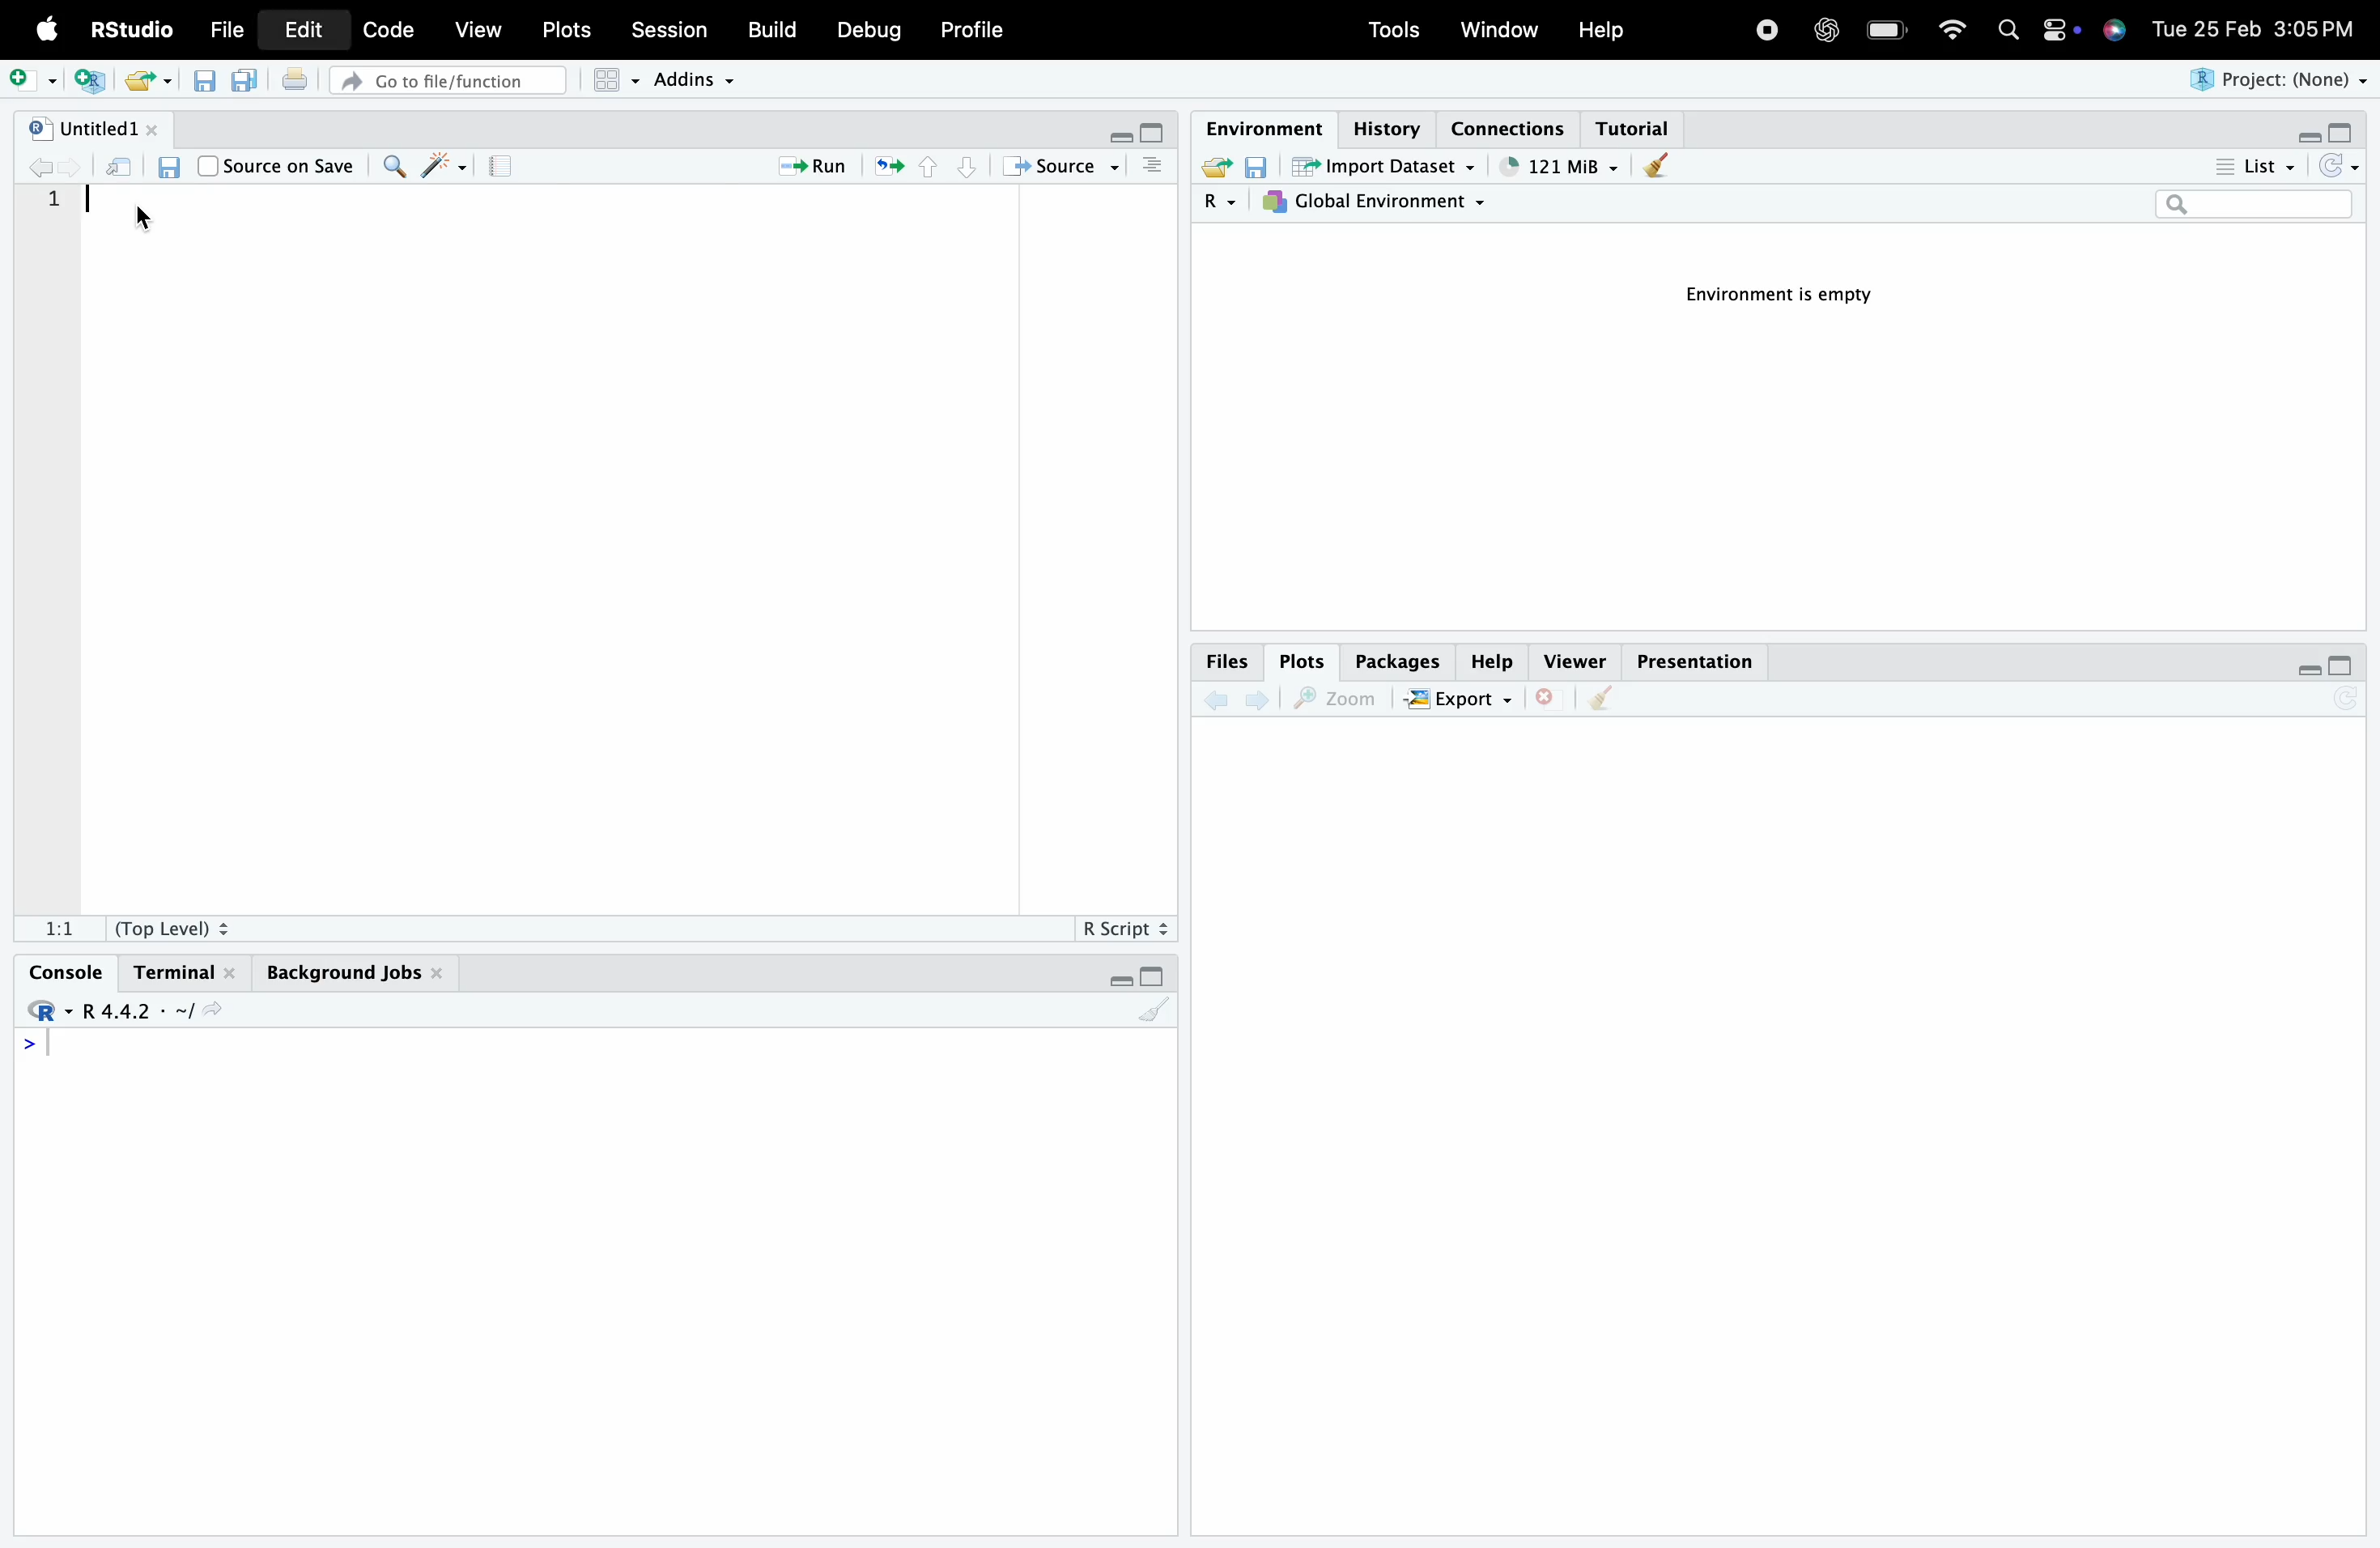  I want to click on Connections, so click(1514, 128).